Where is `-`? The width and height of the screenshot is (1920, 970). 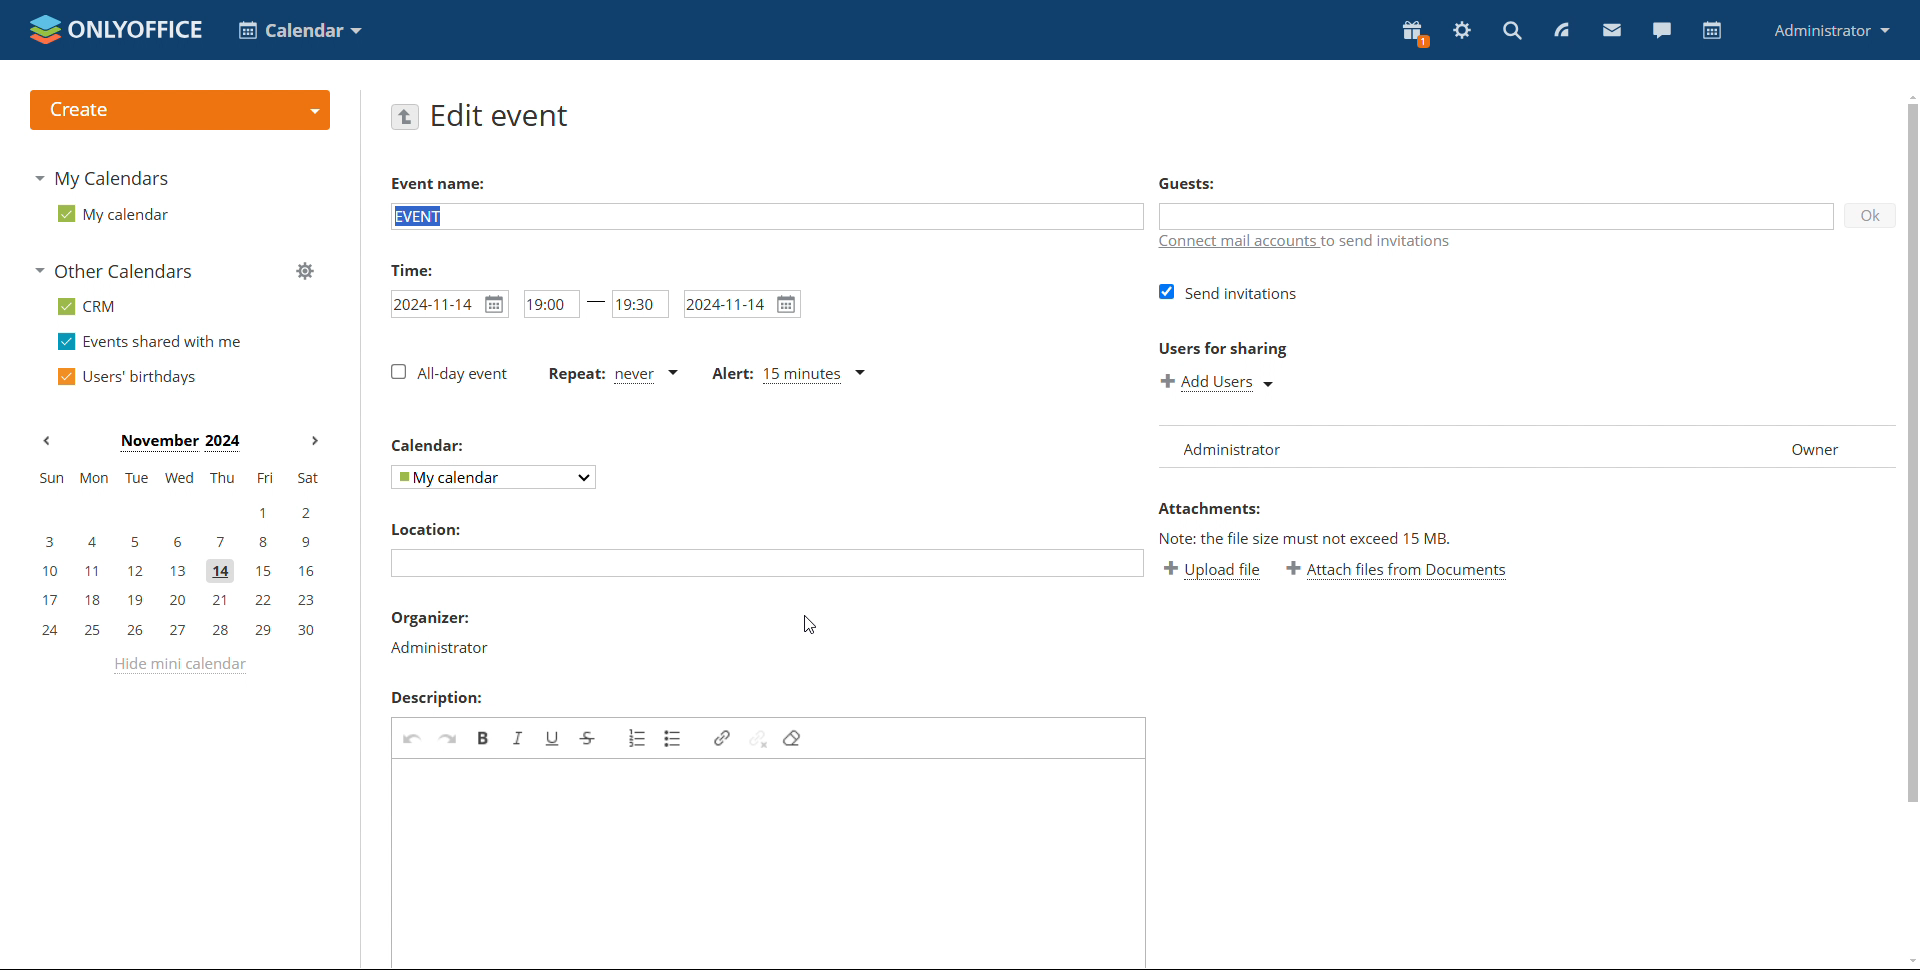 - is located at coordinates (598, 304).